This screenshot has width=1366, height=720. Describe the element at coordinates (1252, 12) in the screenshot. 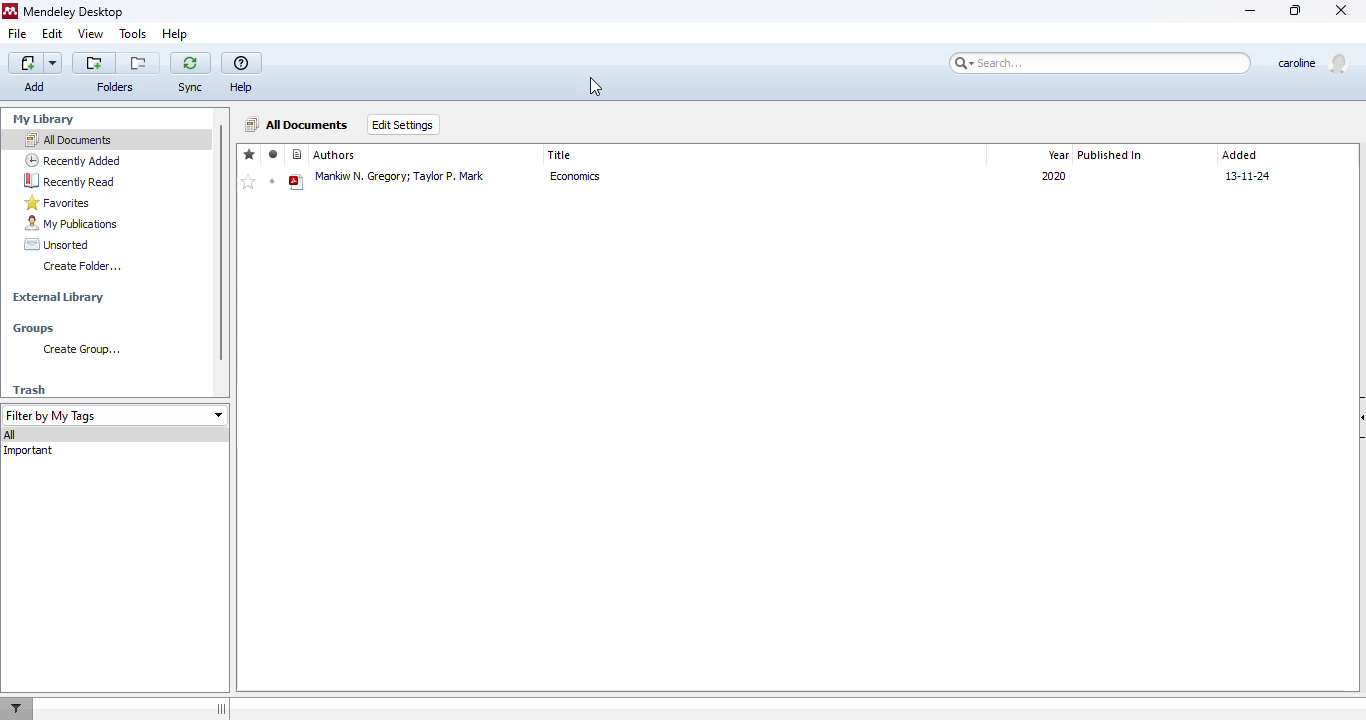

I see `minimize` at that location.